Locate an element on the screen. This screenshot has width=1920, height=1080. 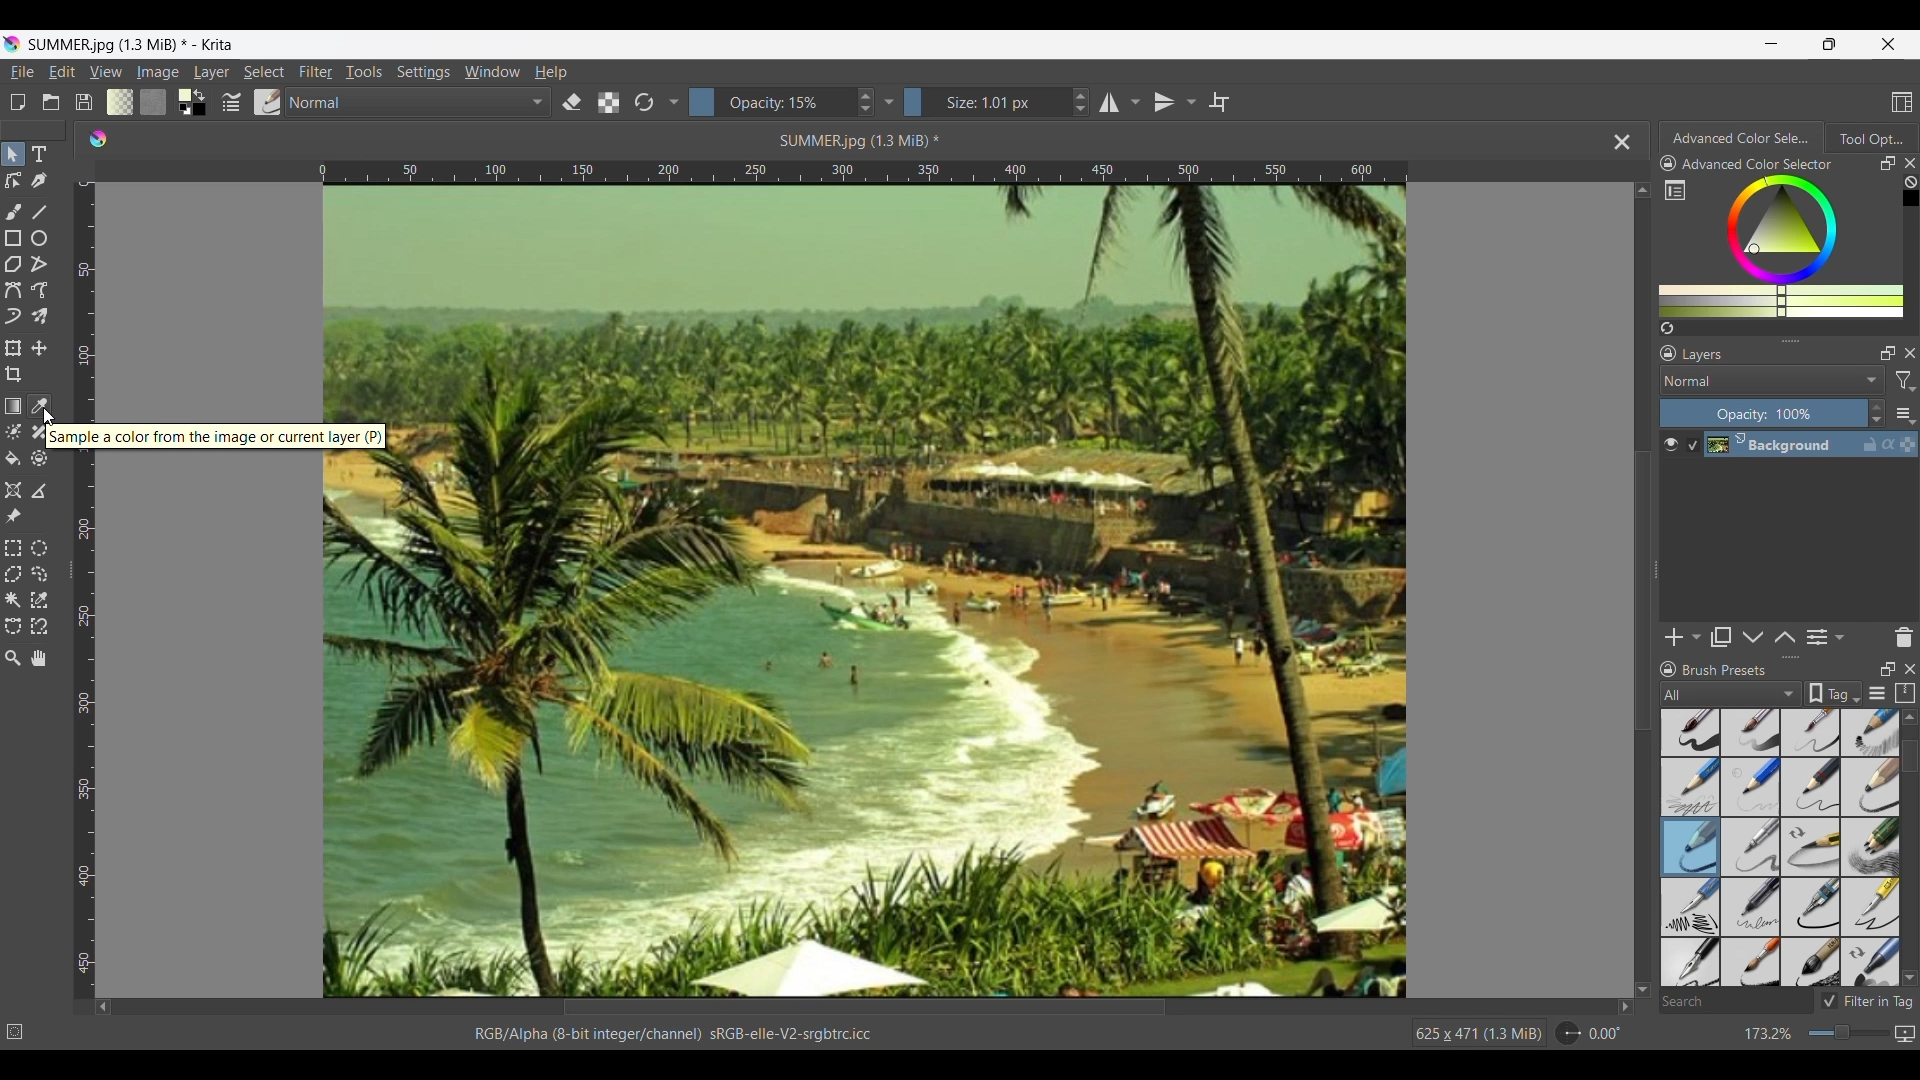
Minimize is located at coordinates (1772, 44).